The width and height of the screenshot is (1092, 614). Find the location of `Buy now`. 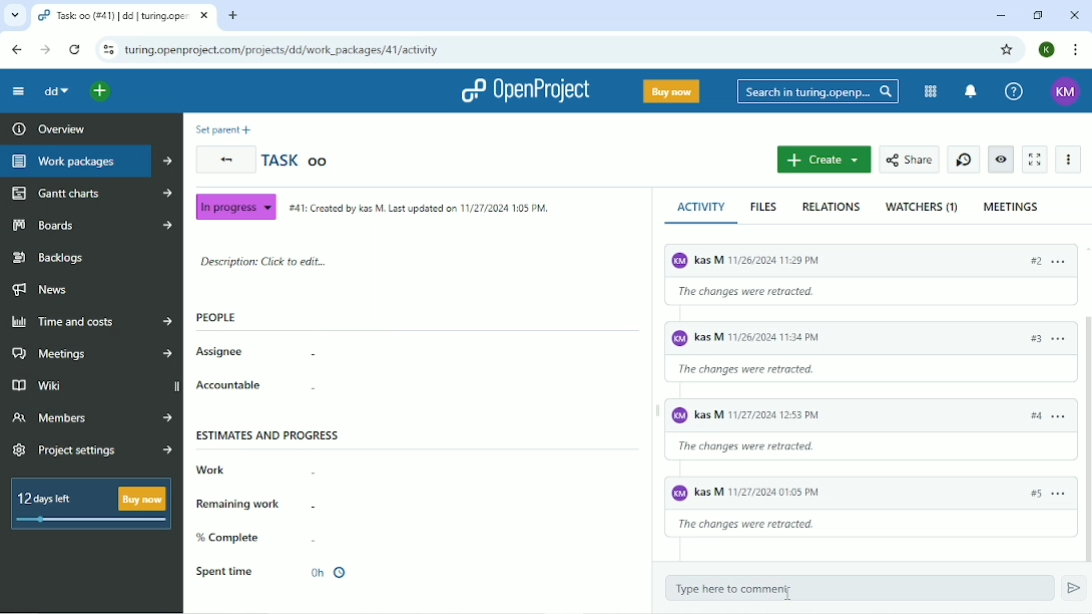

Buy now is located at coordinates (672, 92).